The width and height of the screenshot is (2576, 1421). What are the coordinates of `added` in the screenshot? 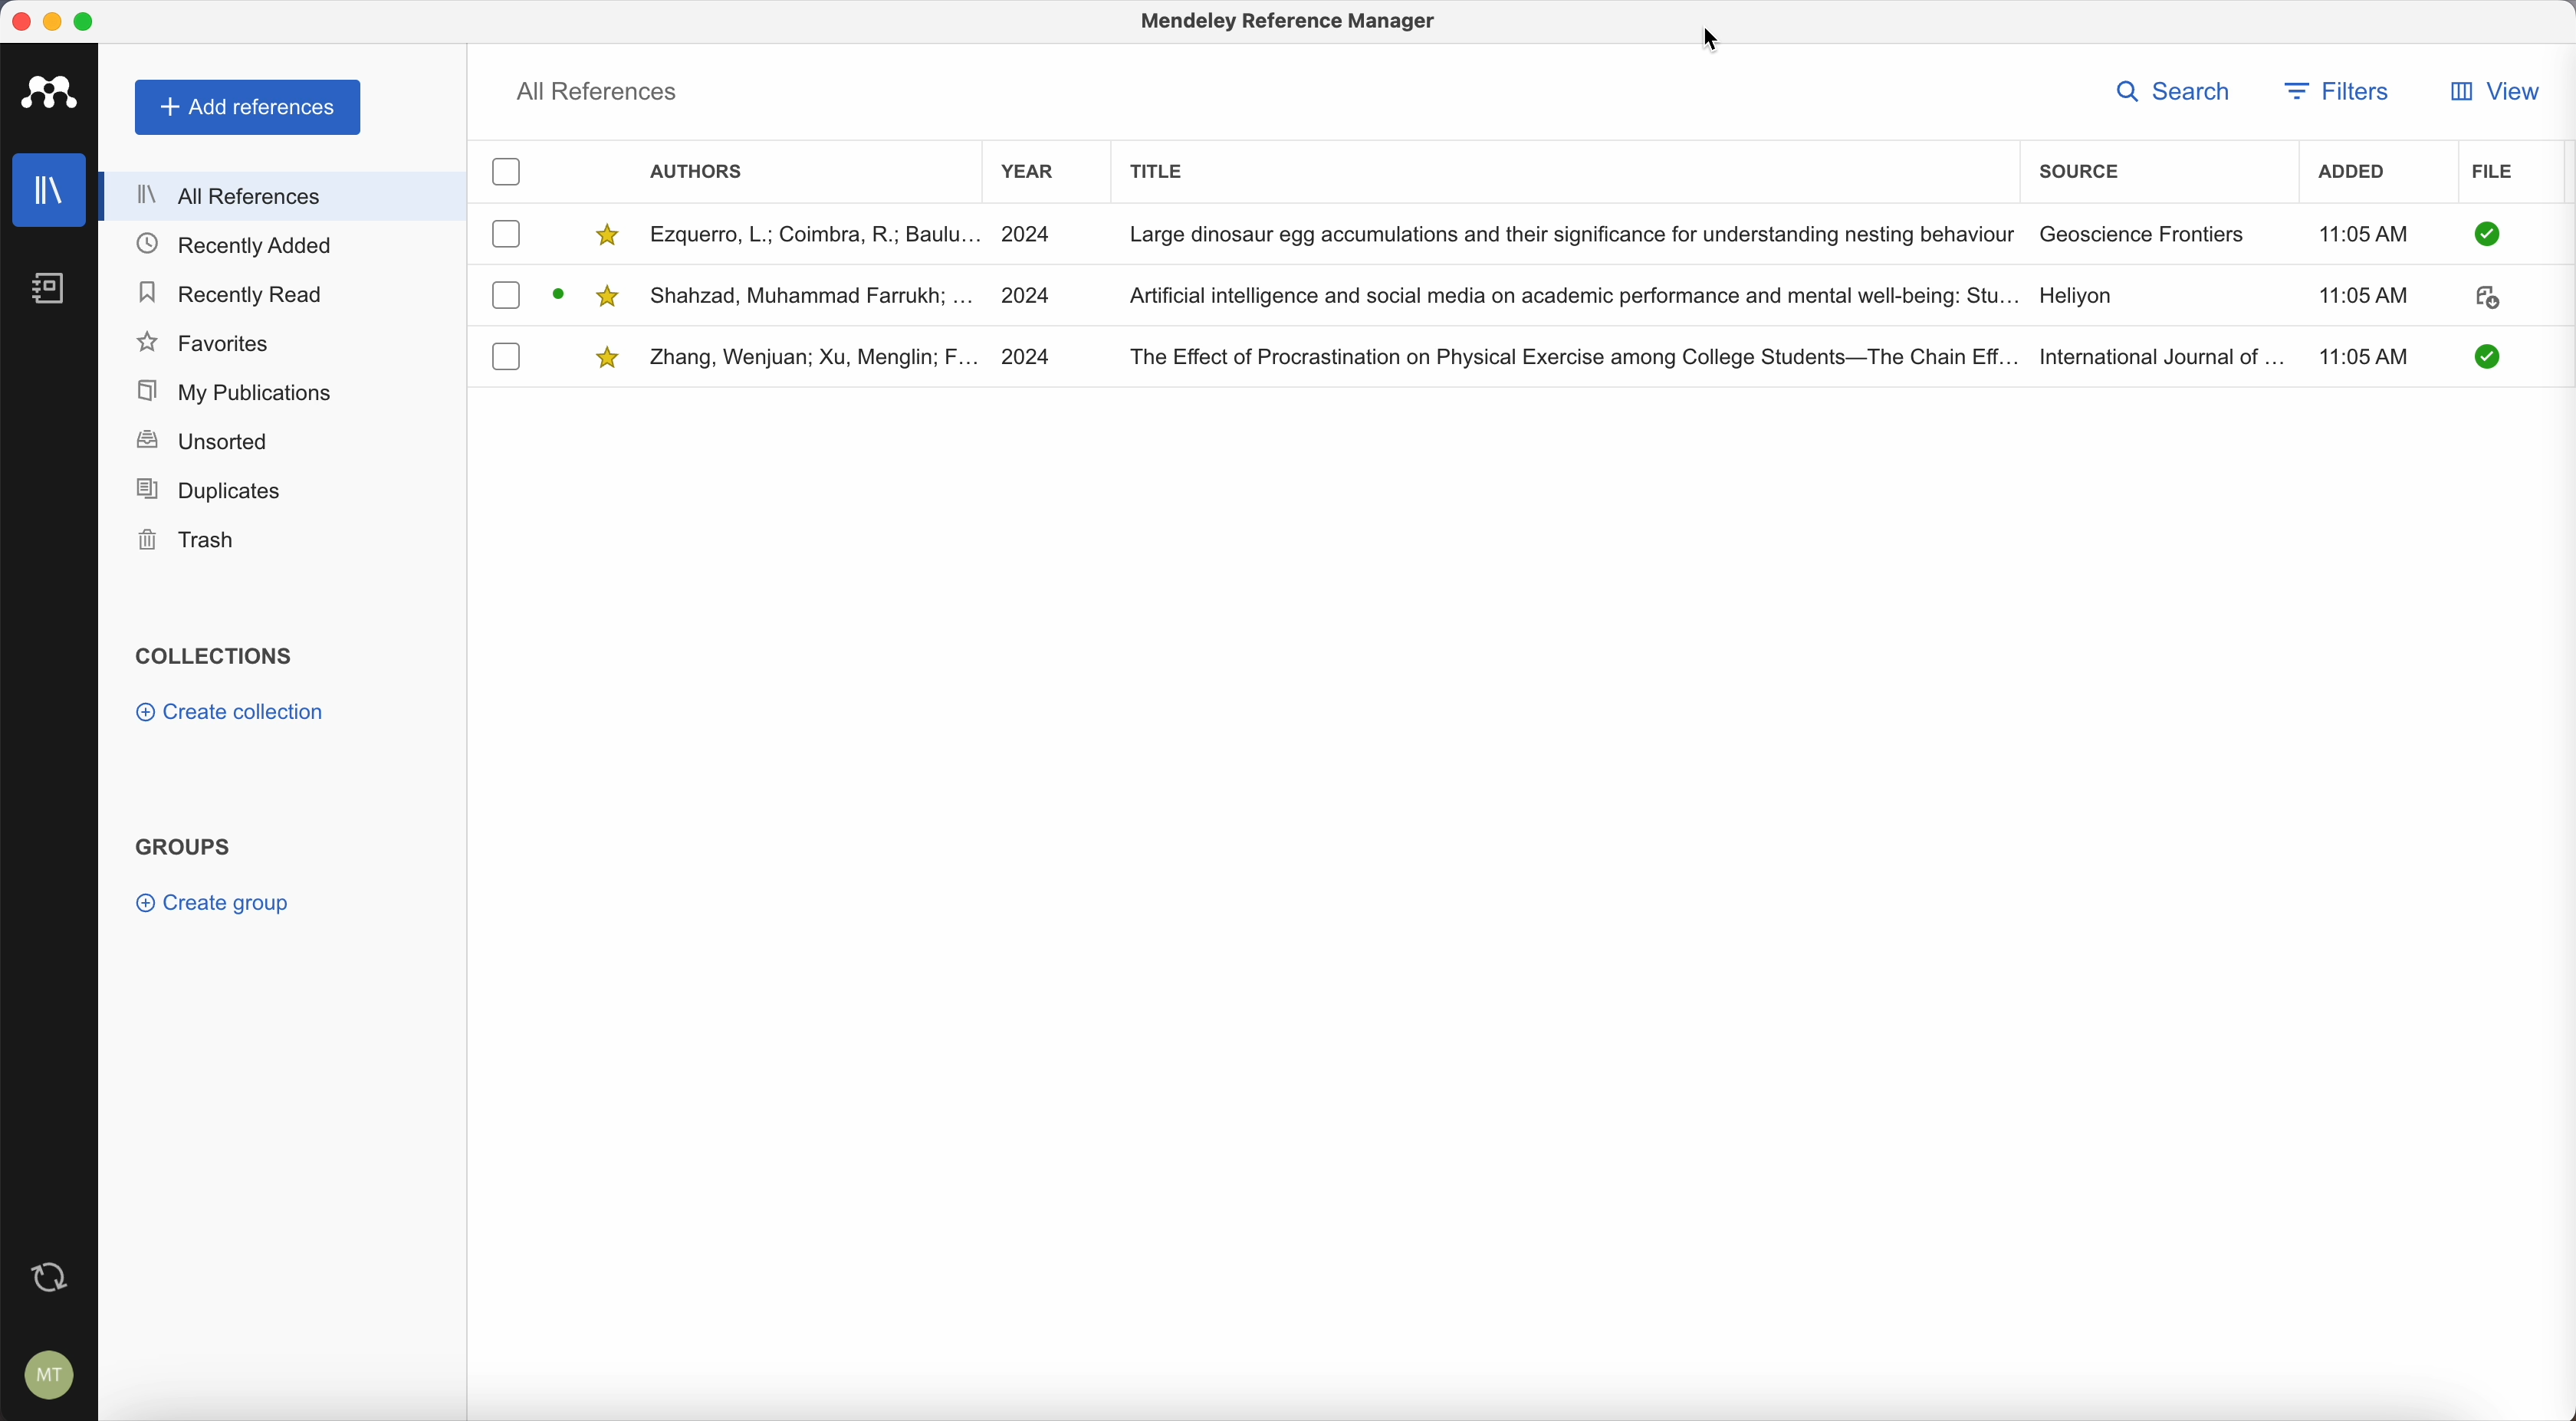 It's located at (2360, 175).